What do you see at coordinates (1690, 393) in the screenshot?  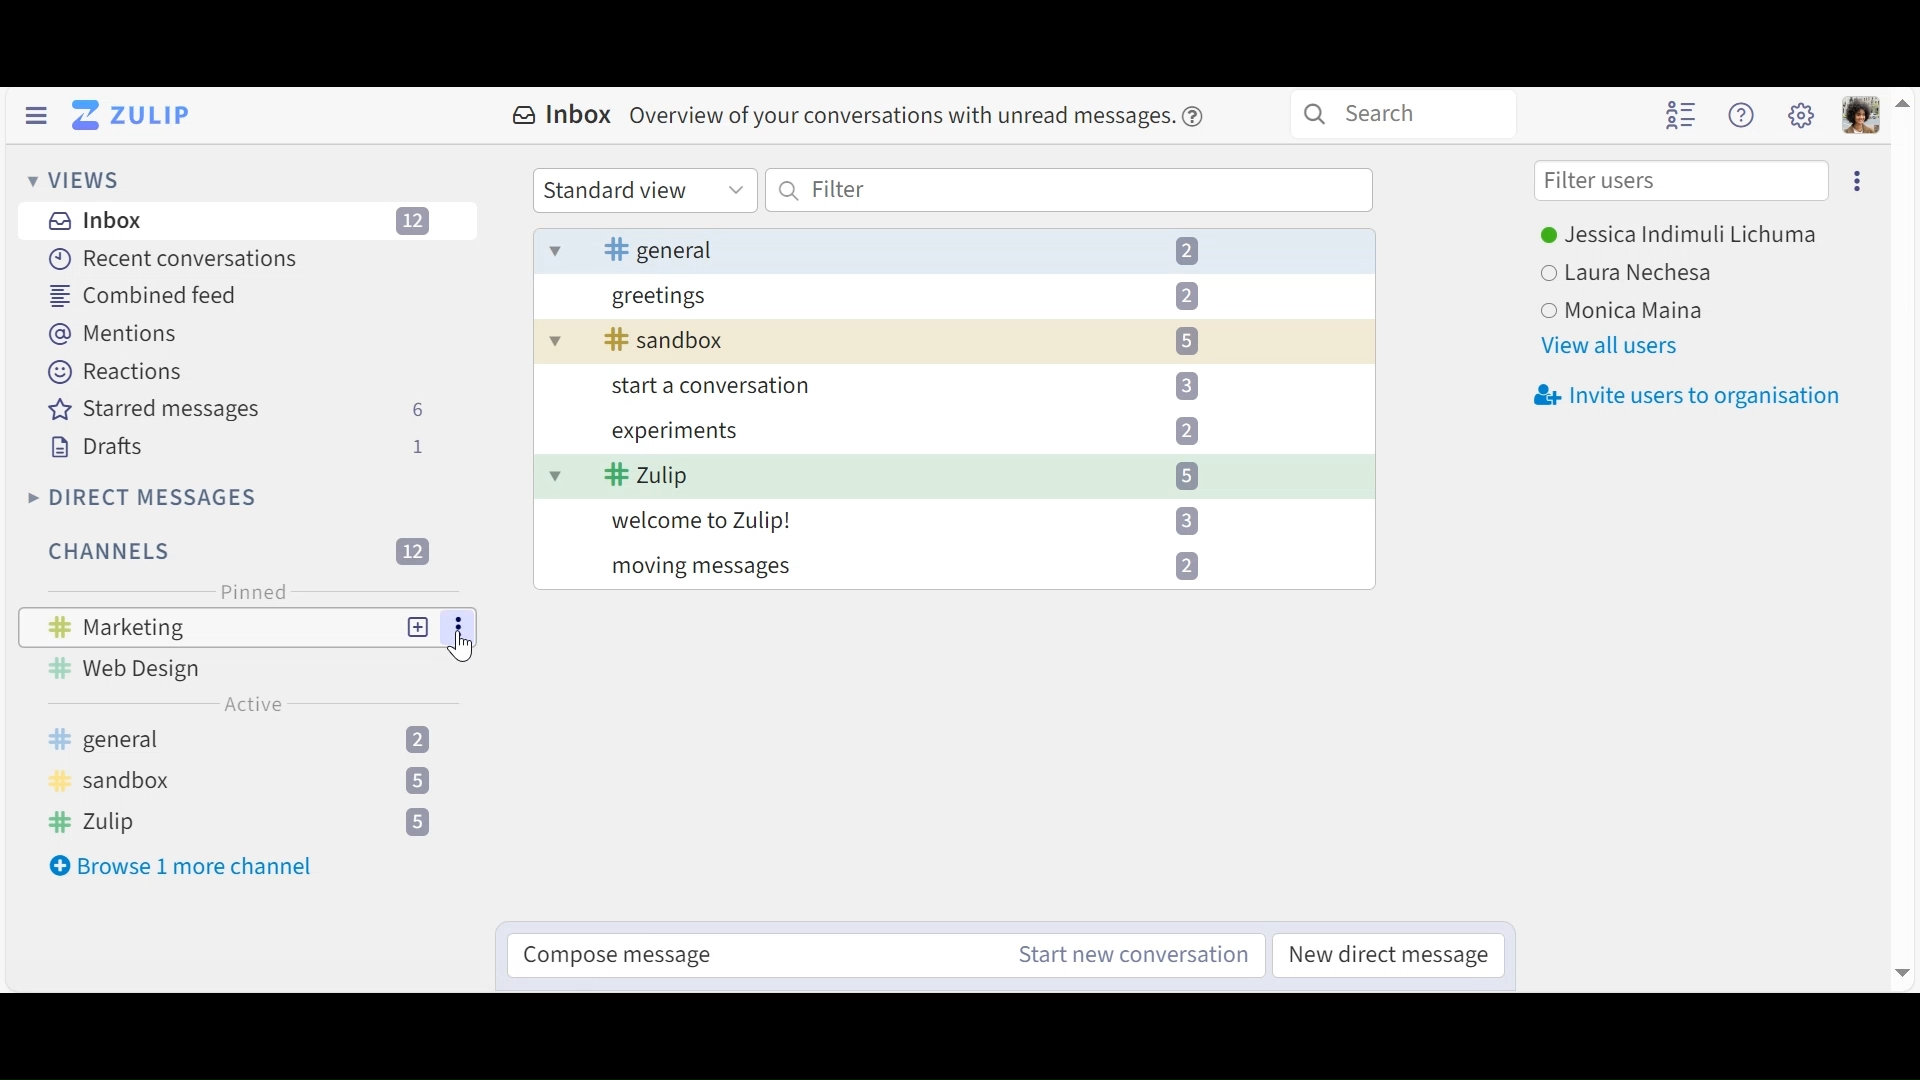 I see `Invite users to organisation` at bounding box center [1690, 393].